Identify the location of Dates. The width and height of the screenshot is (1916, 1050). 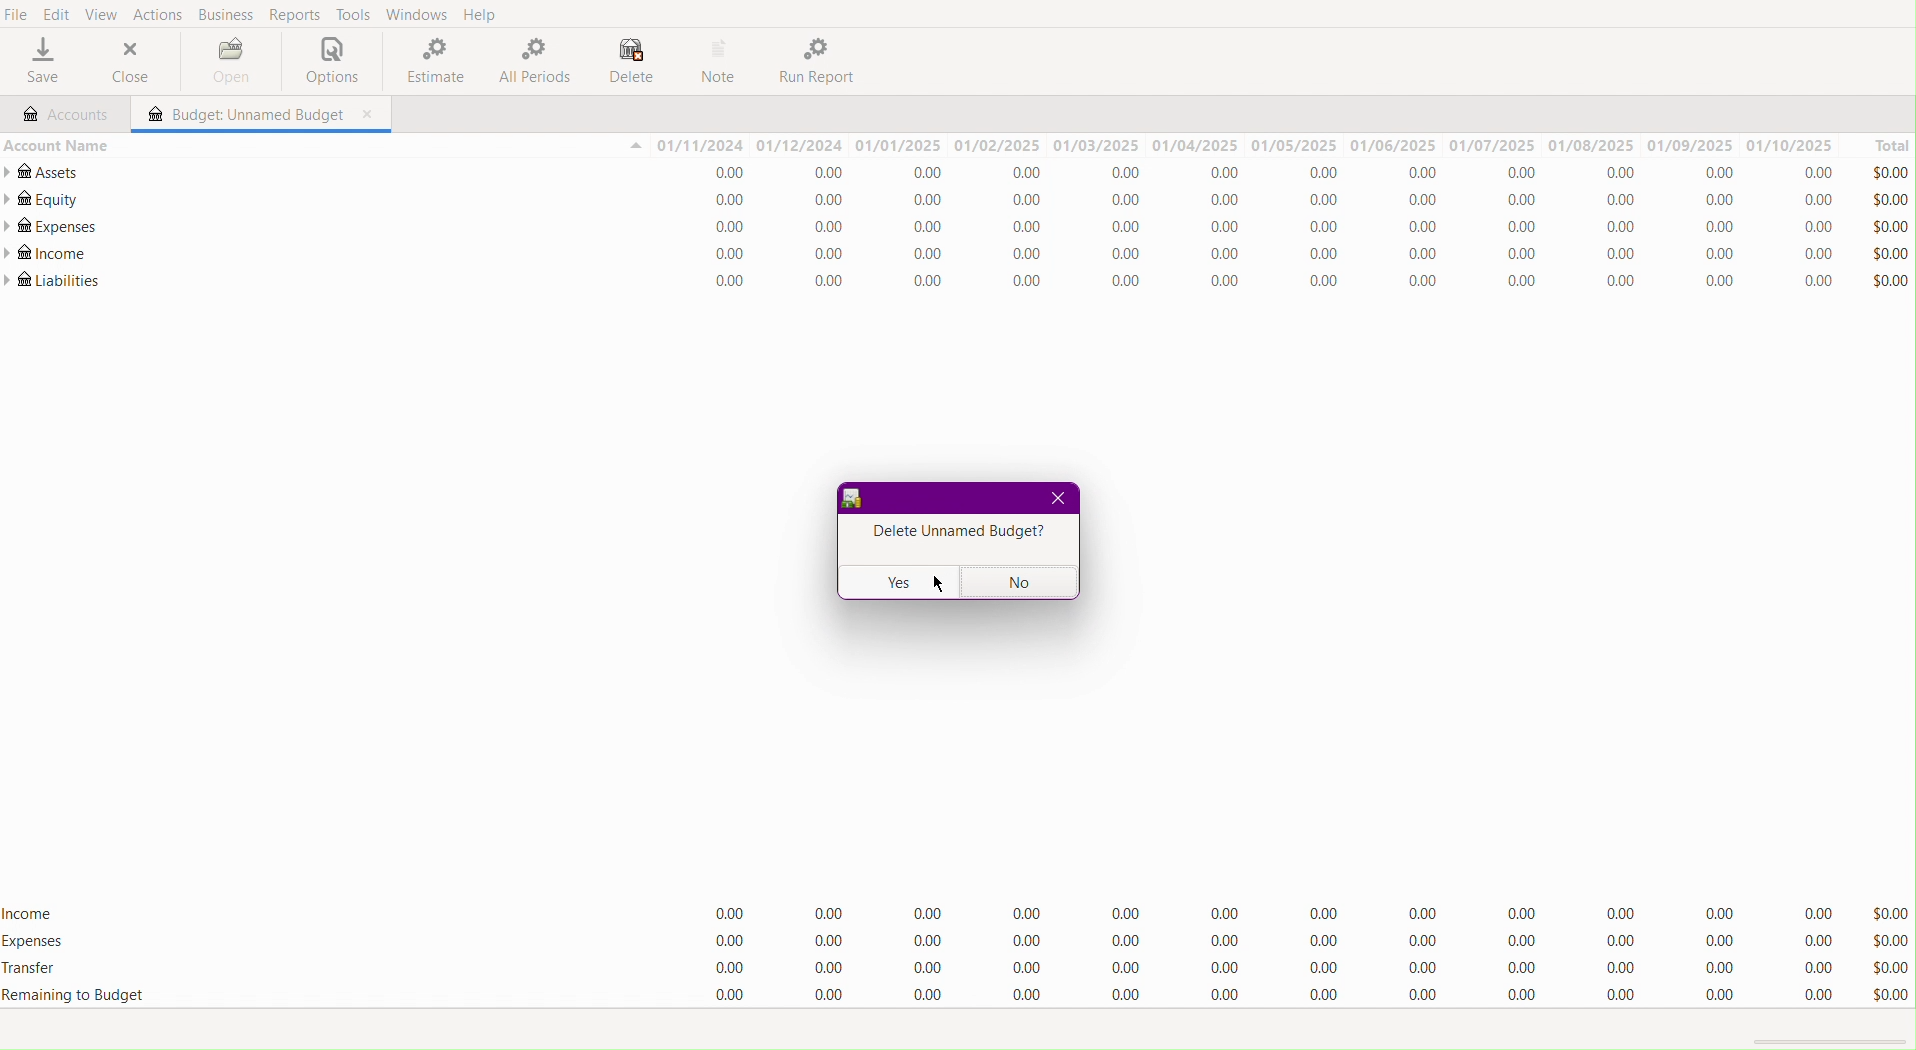
(1246, 145).